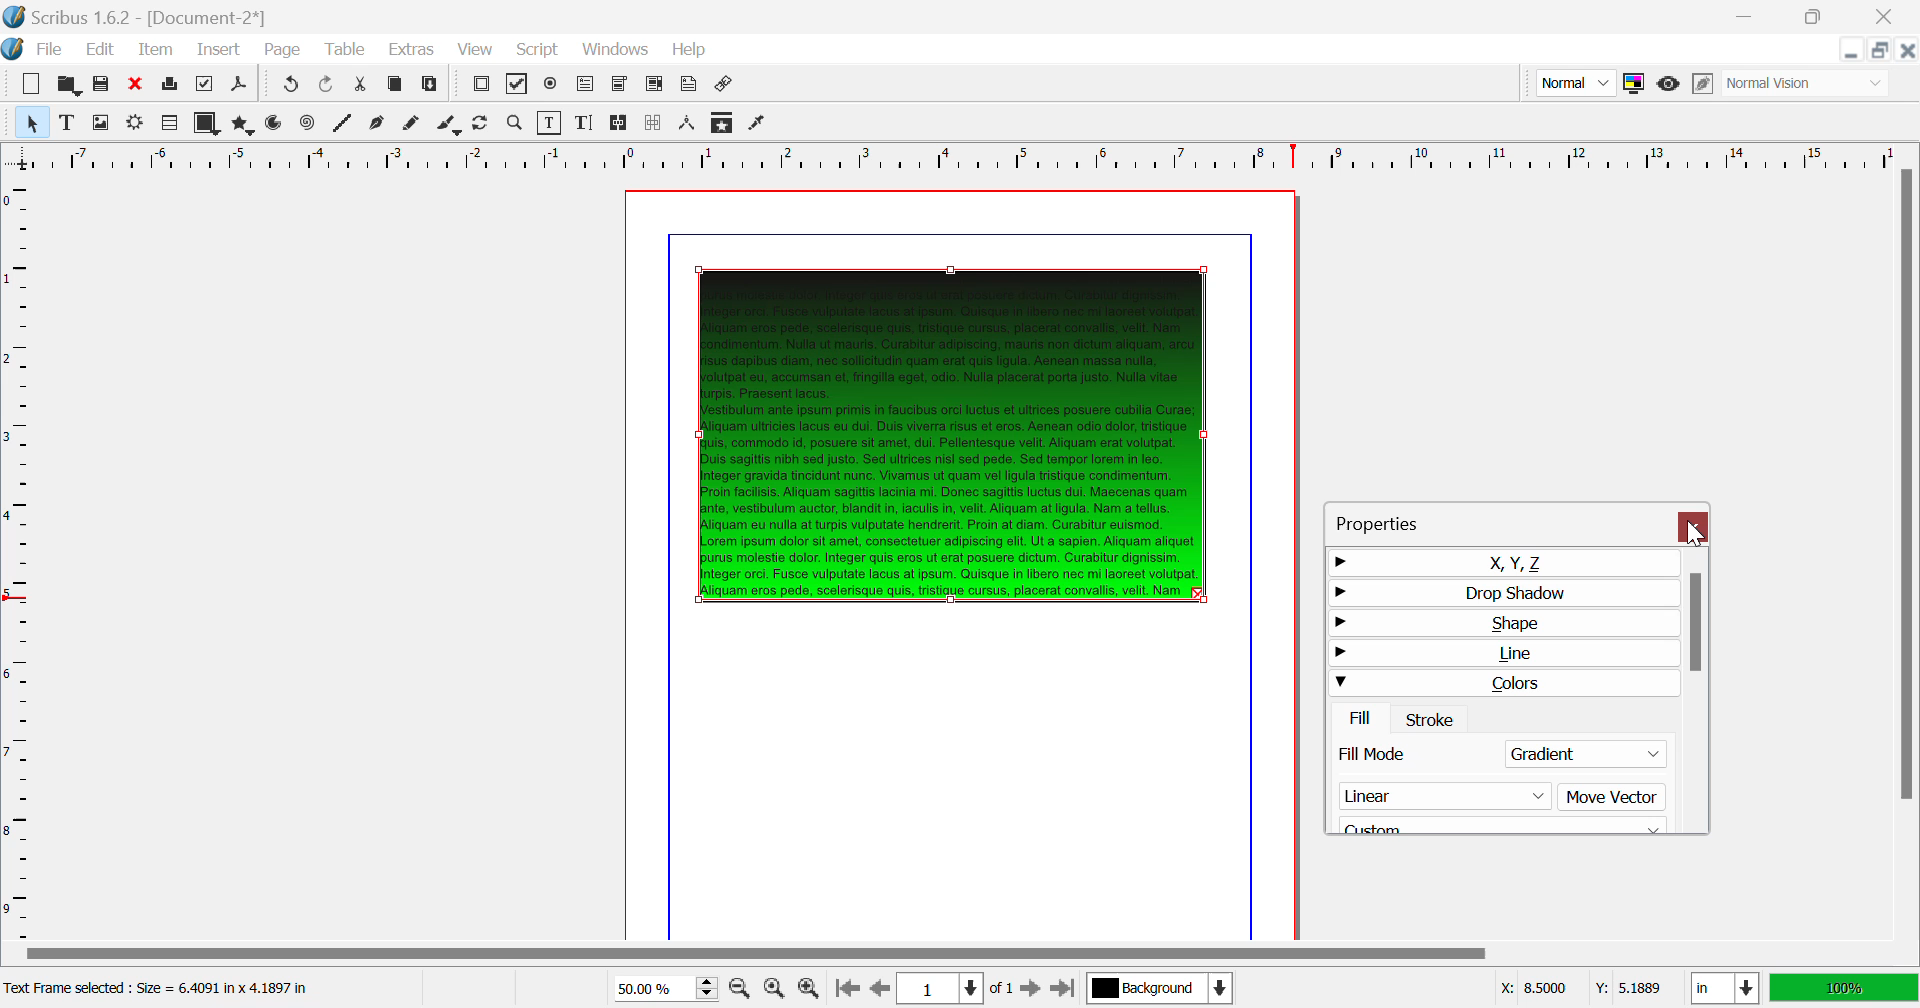  I want to click on Zoom to 100%, so click(774, 988).